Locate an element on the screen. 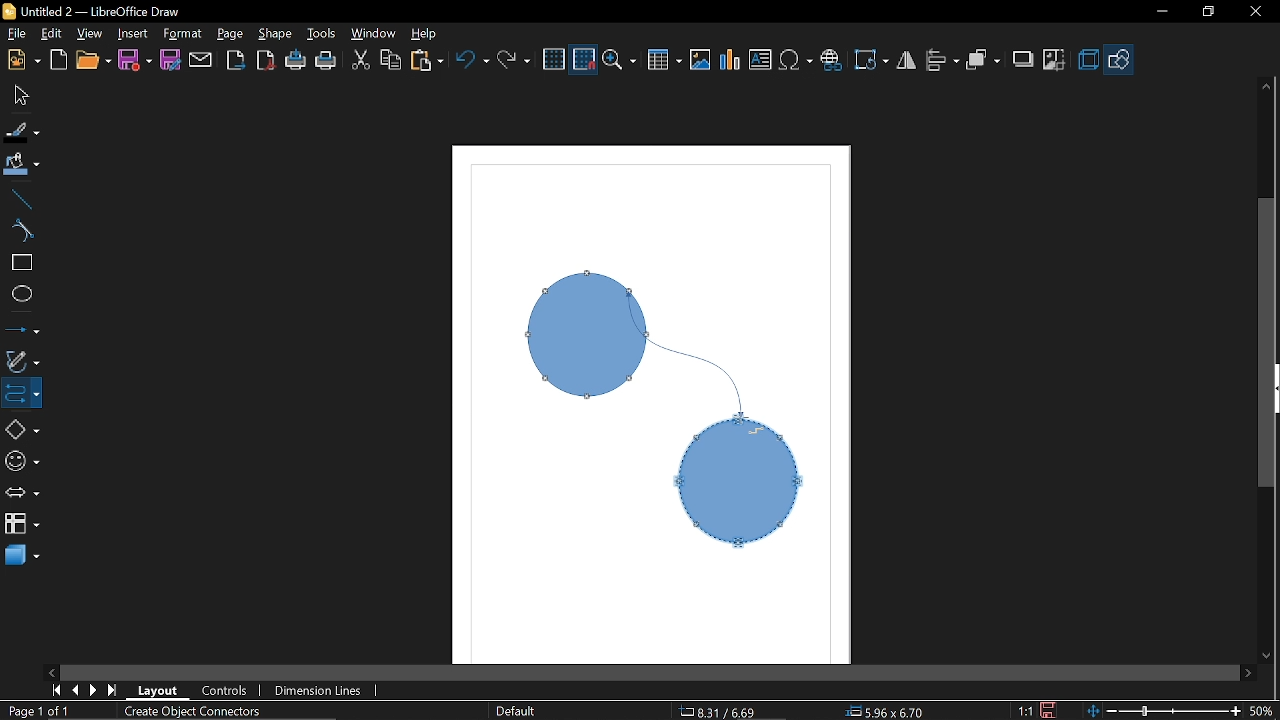 The height and width of the screenshot is (720, 1280). Window is located at coordinates (374, 34).